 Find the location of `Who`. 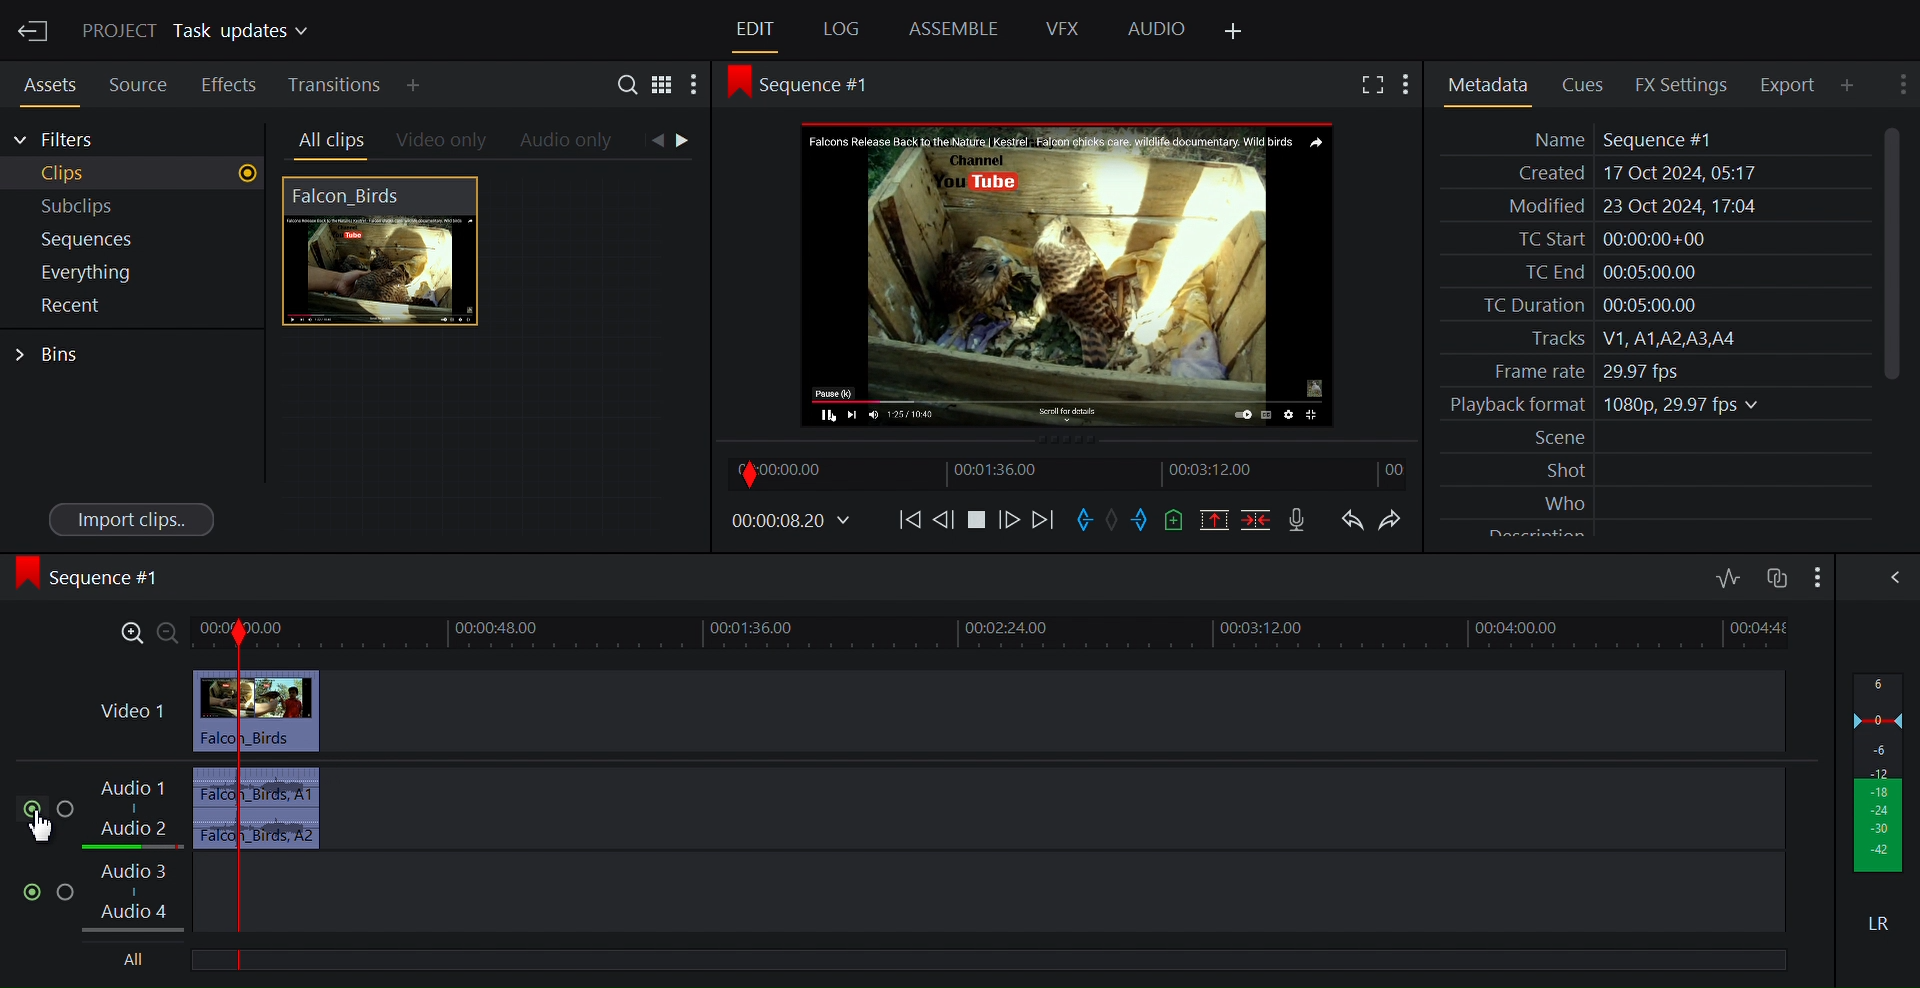

Who is located at coordinates (1657, 500).